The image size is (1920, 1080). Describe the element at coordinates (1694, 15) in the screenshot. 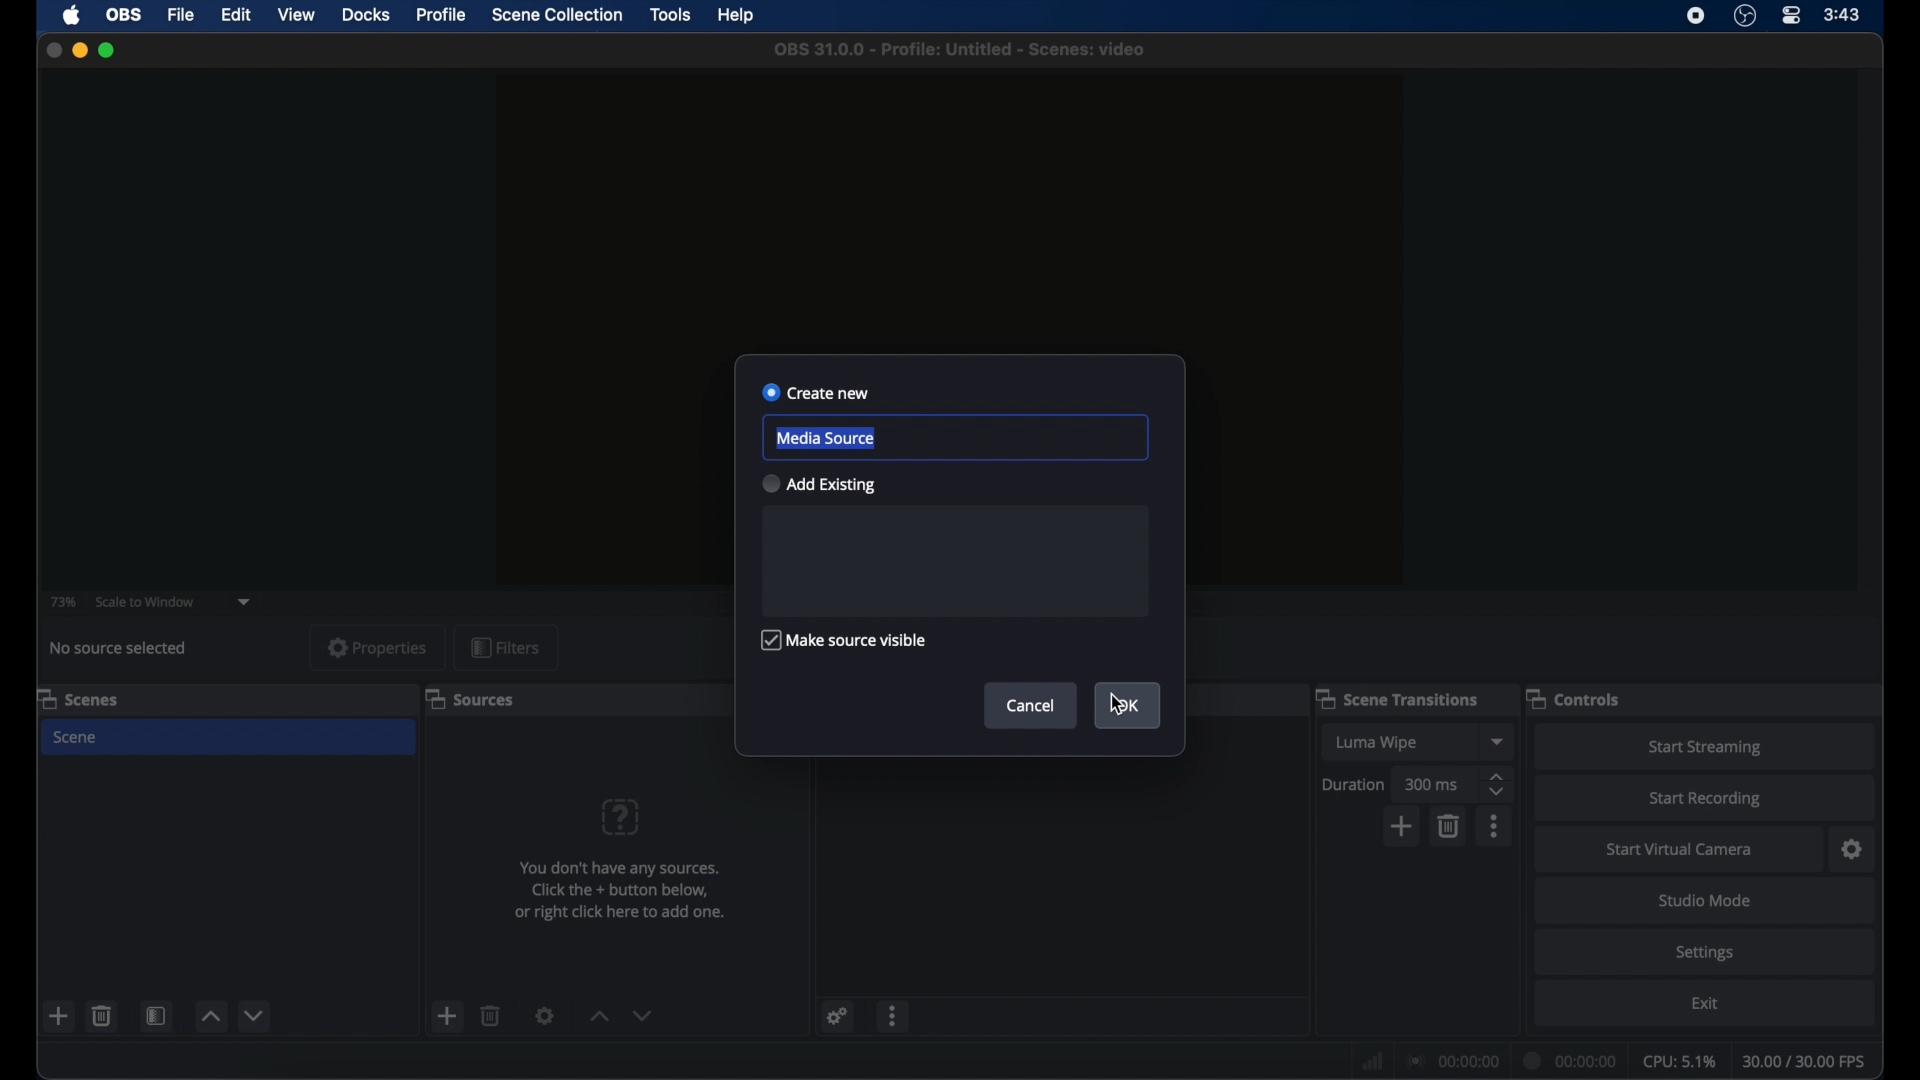

I see `screen recorder icon` at that location.